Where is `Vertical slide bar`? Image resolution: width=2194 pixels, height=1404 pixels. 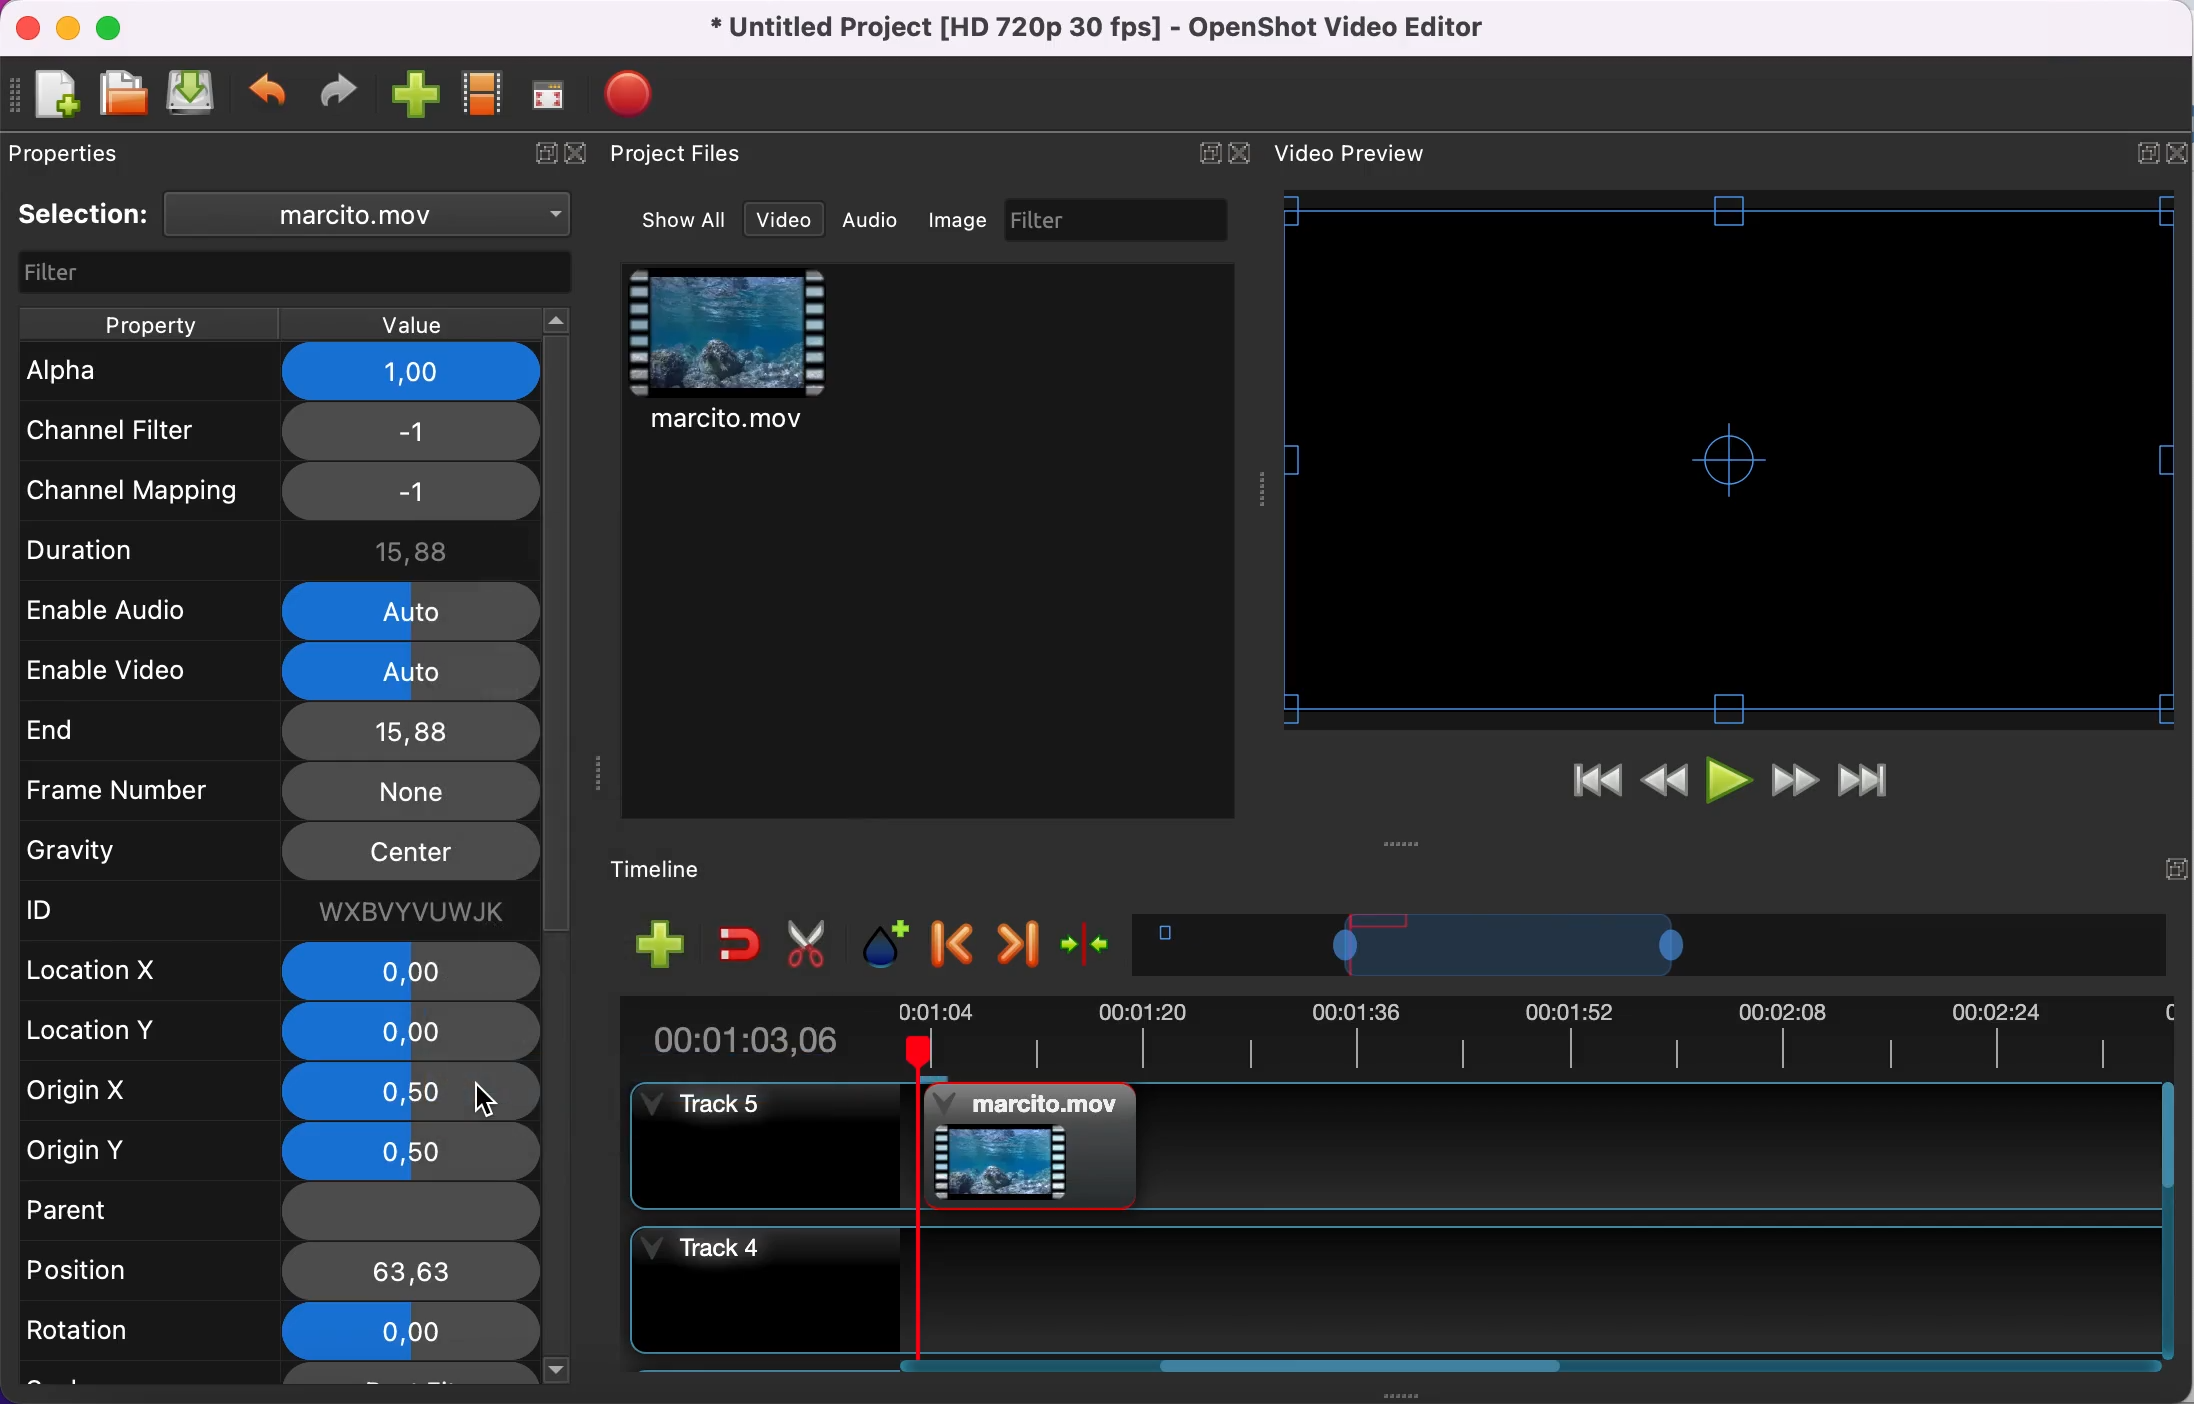
Vertical slide bar is located at coordinates (2168, 1220).